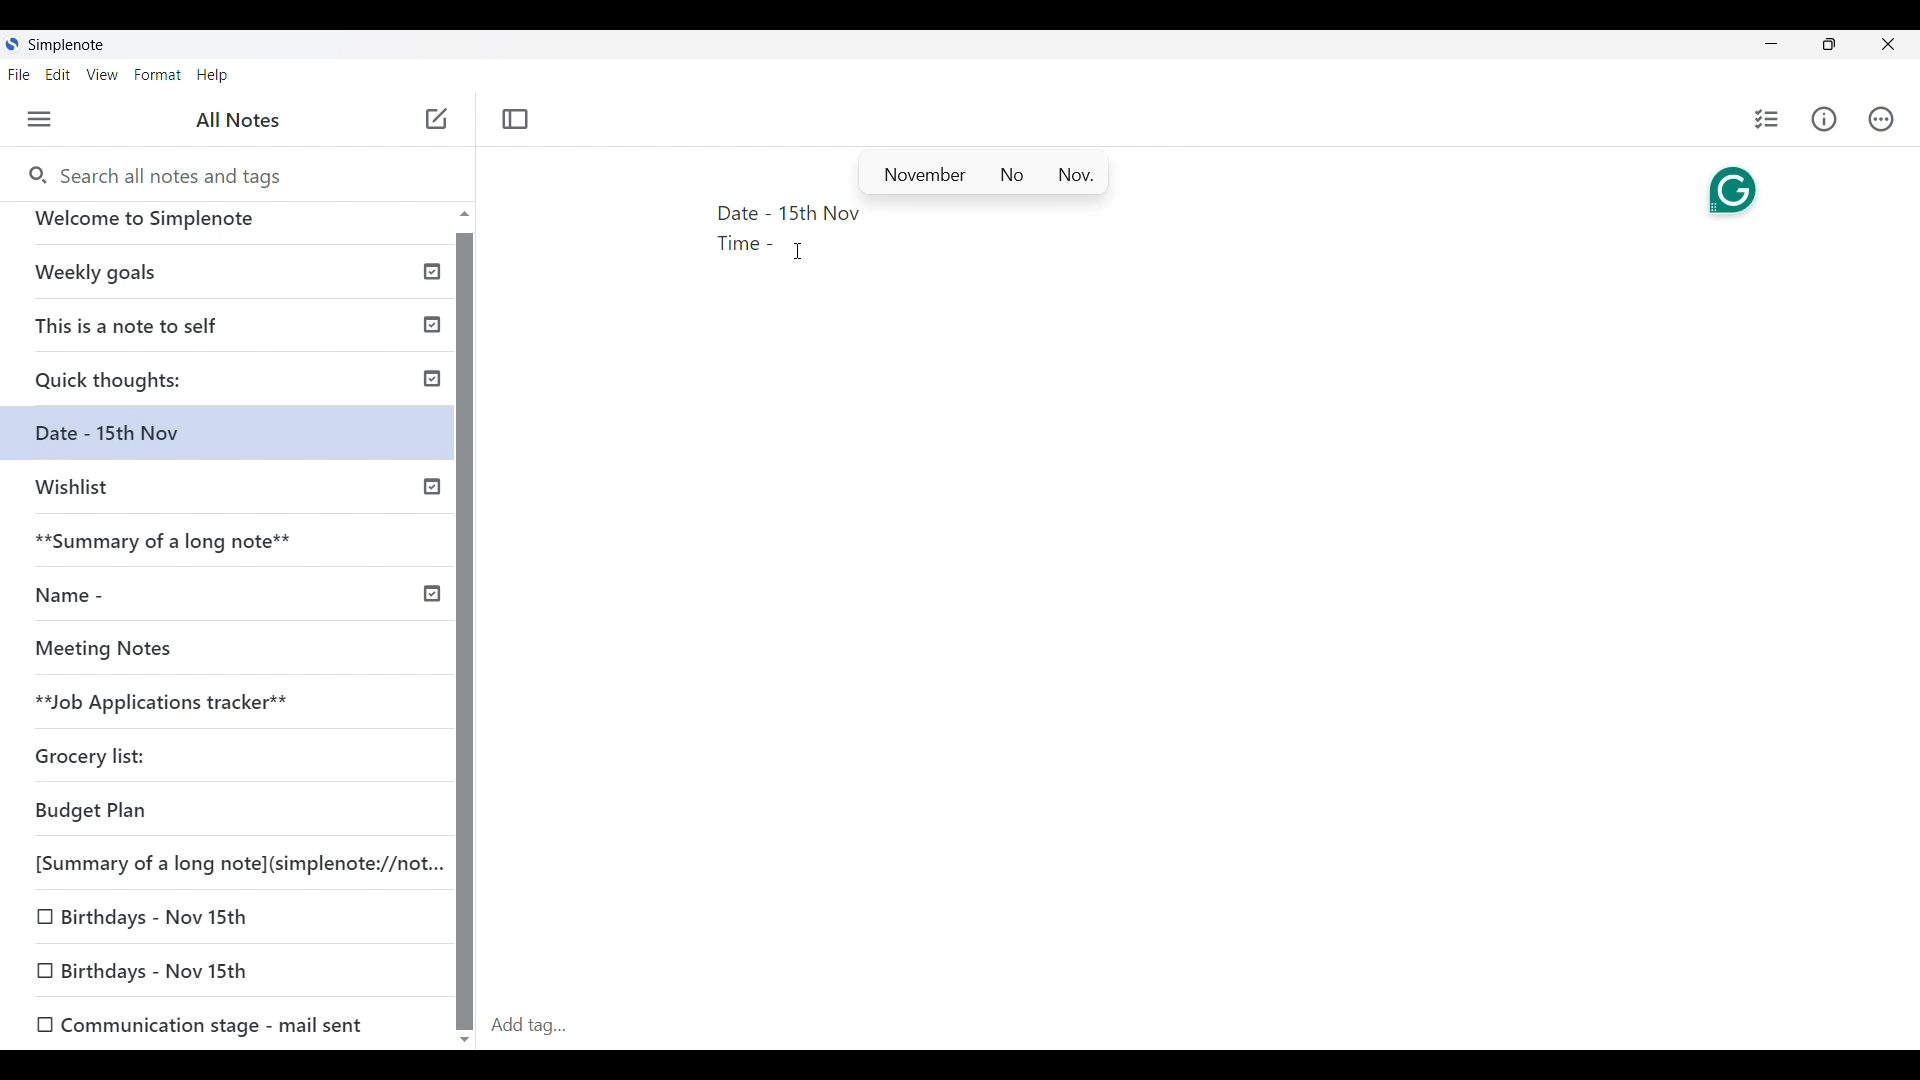 This screenshot has width=1920, height=1080. I want to click on File menu, so click(19, 74).